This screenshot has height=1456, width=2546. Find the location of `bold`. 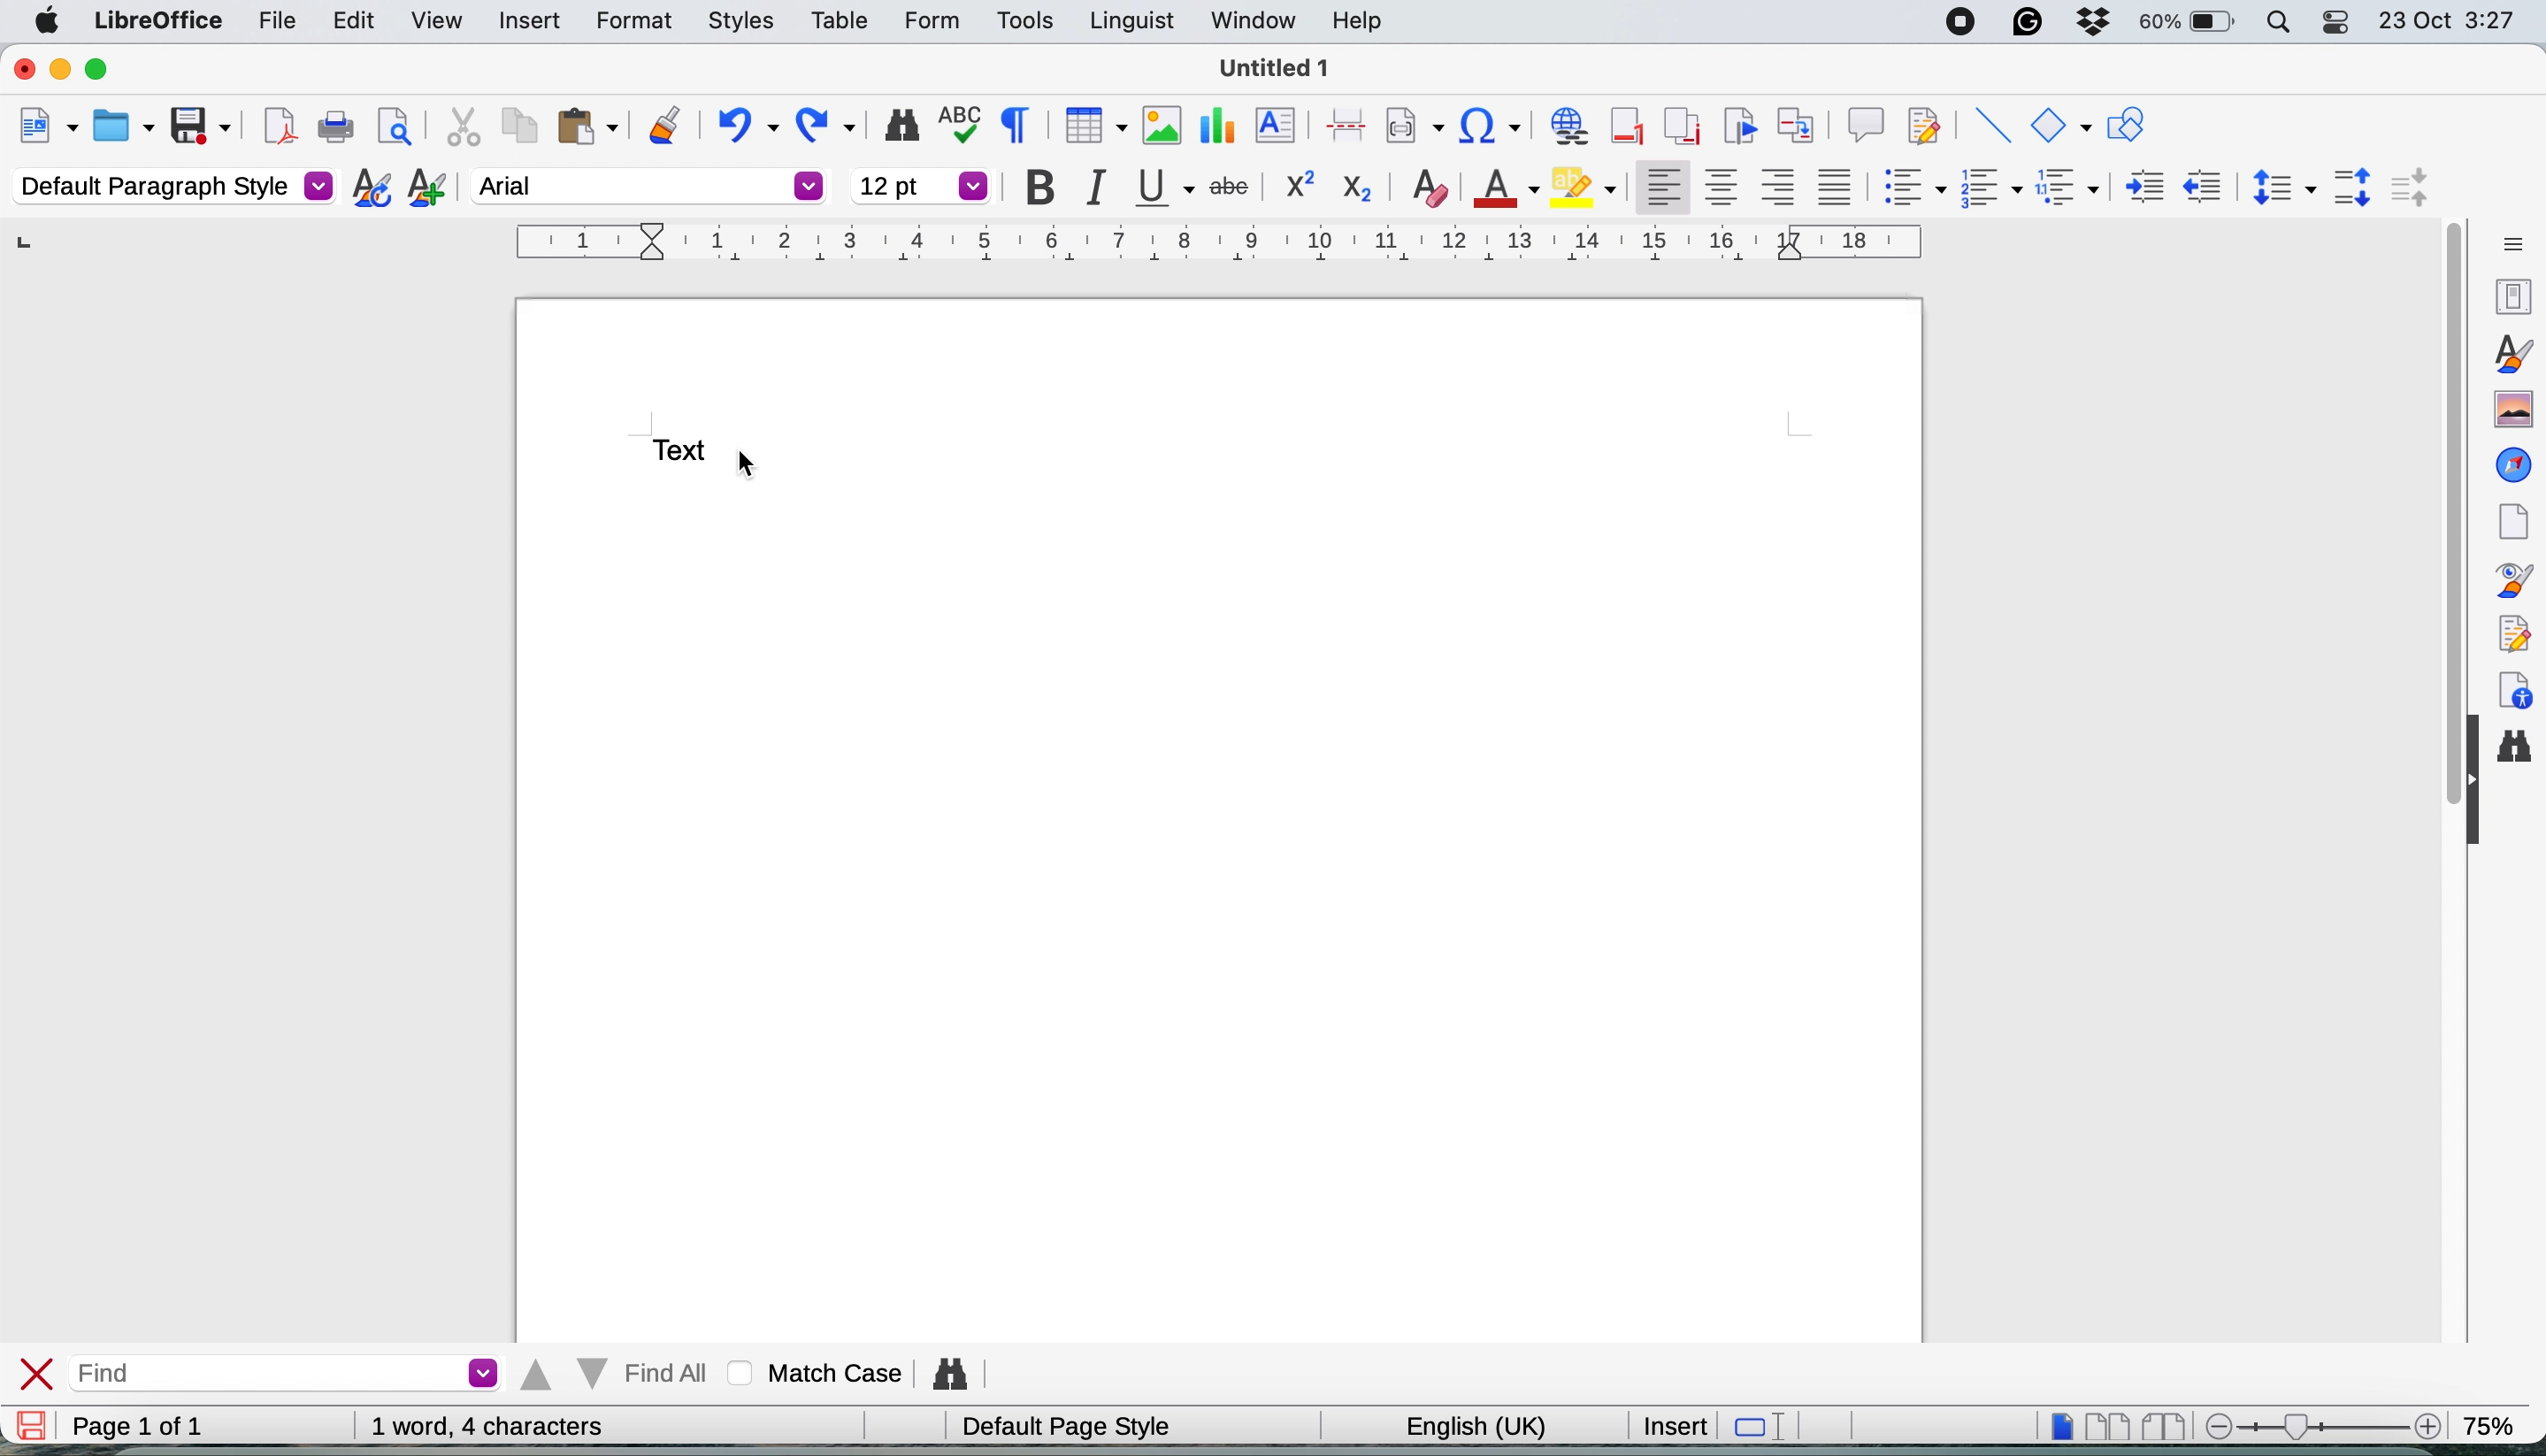

bold is located at coordinates (1032, 184).